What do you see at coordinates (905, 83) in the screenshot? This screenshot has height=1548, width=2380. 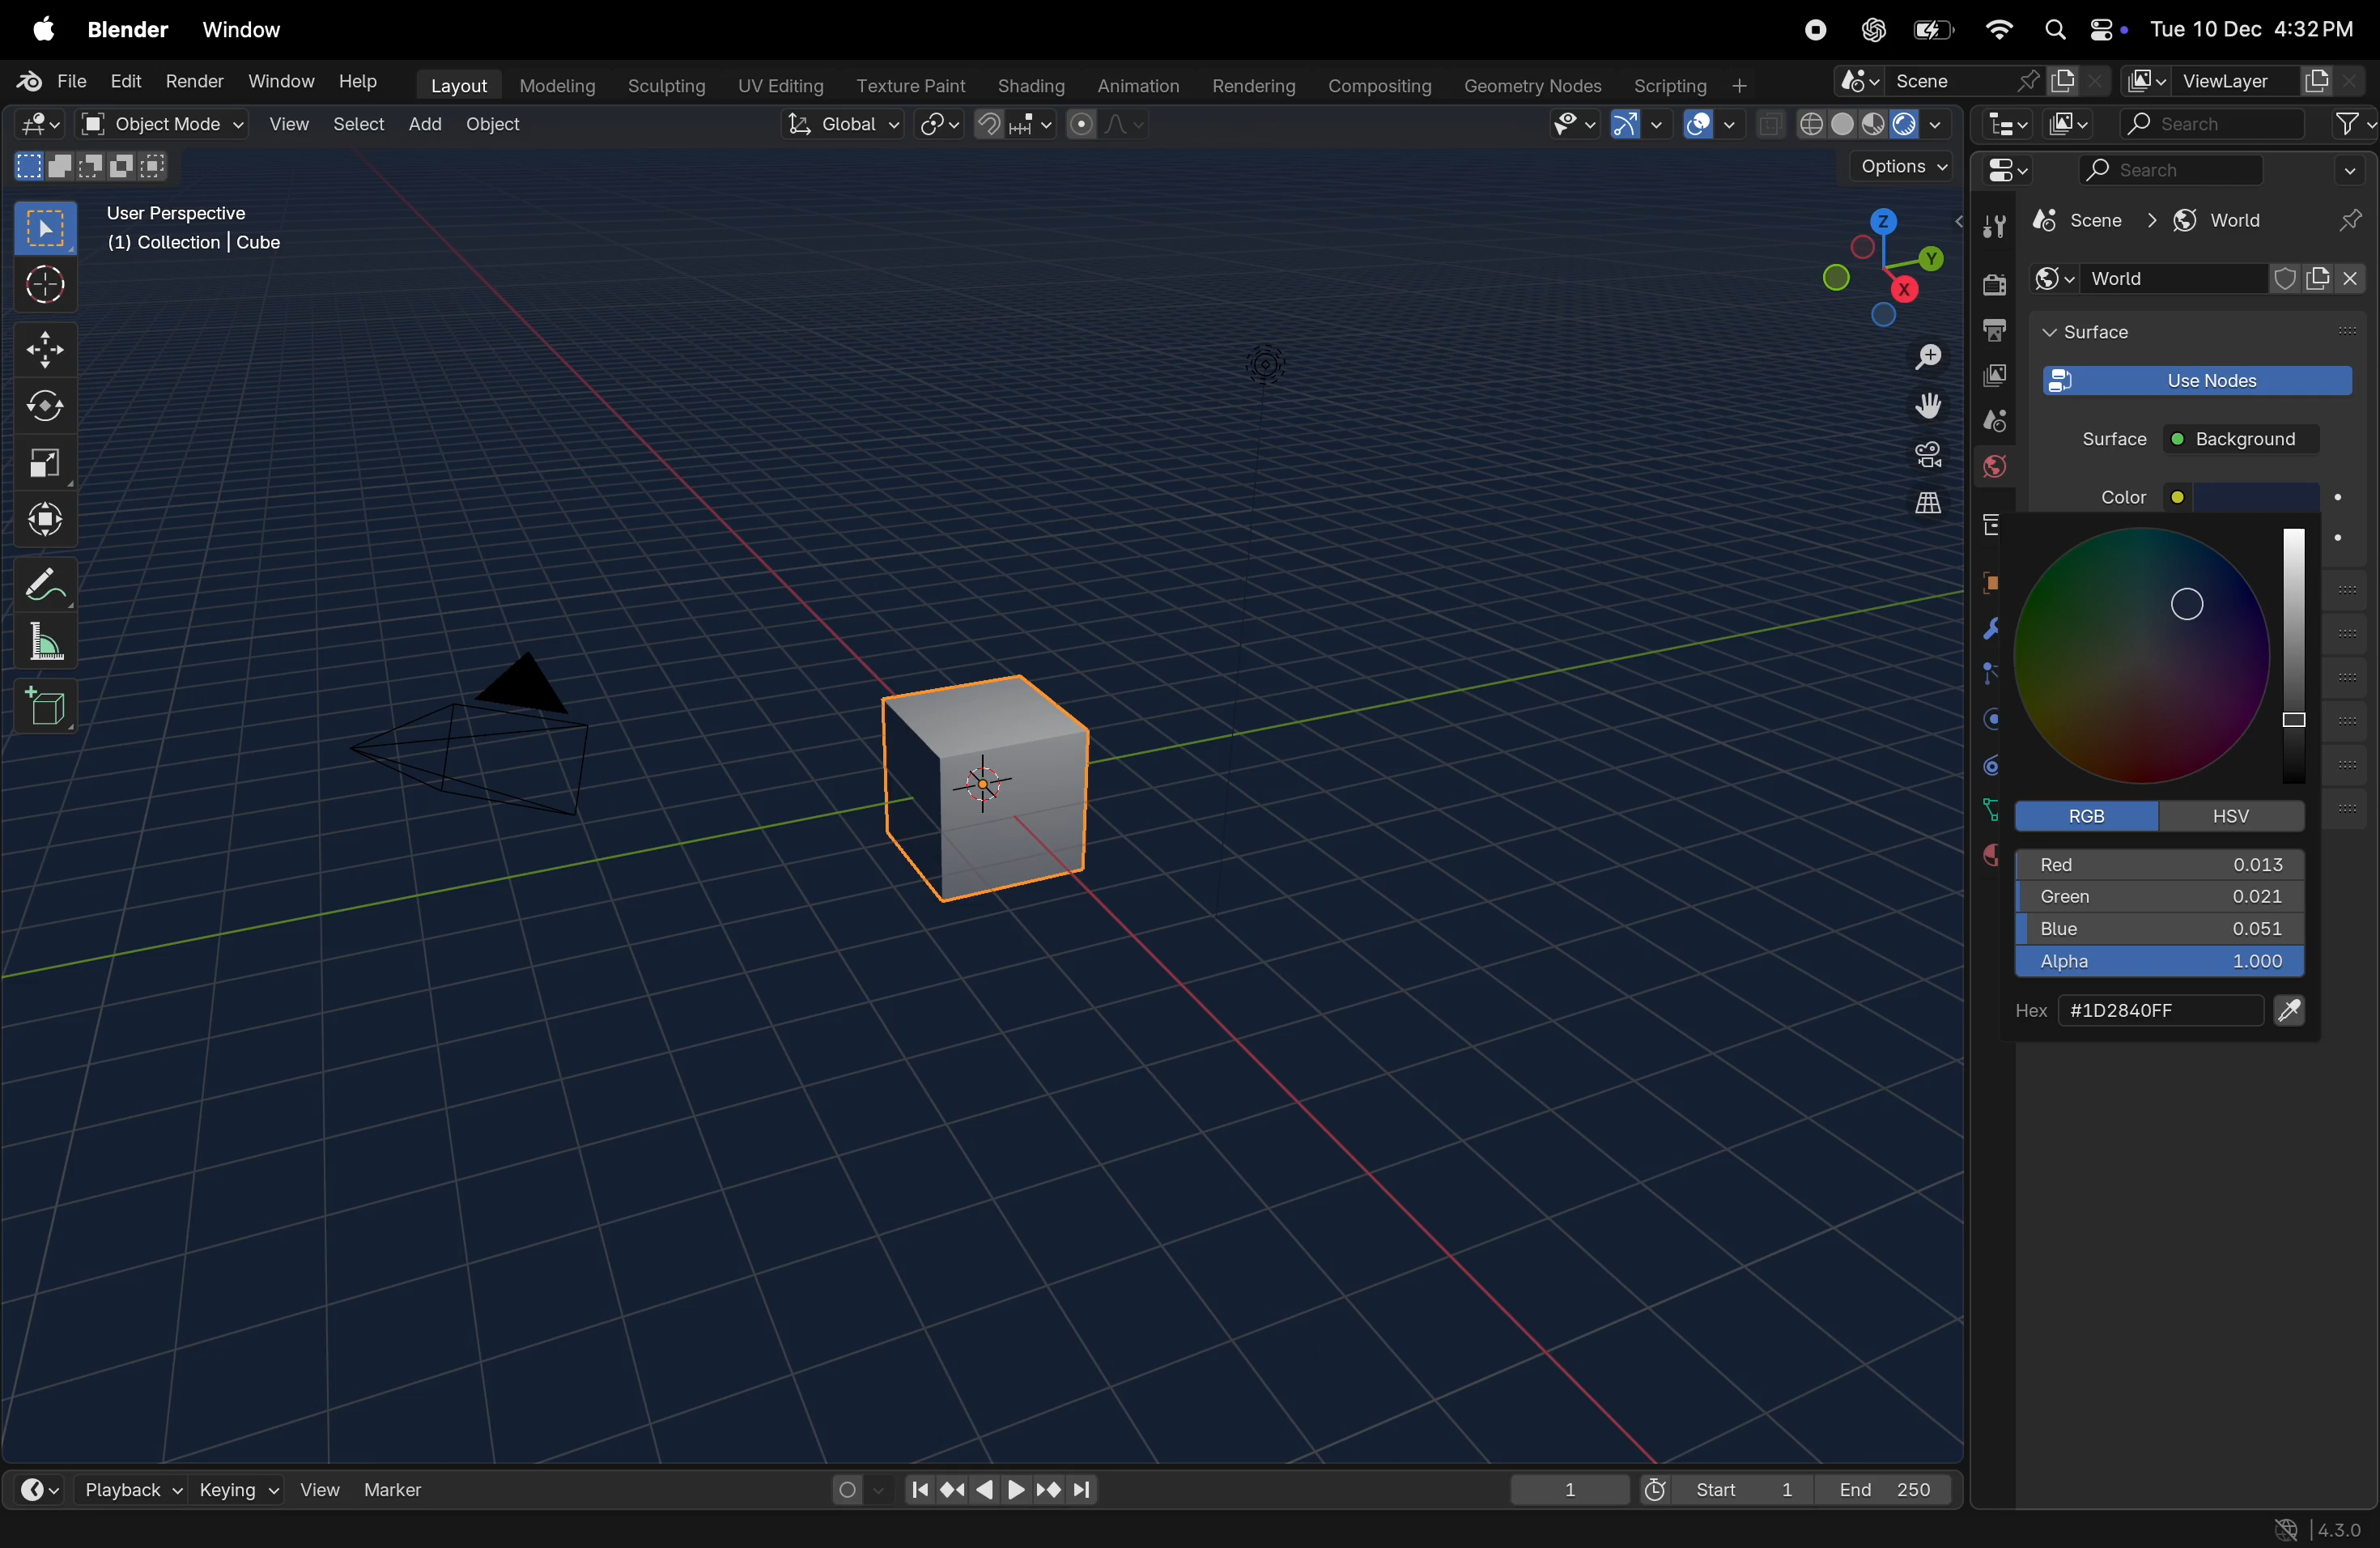 I see `texture paint` at bounding box center [905, 83].